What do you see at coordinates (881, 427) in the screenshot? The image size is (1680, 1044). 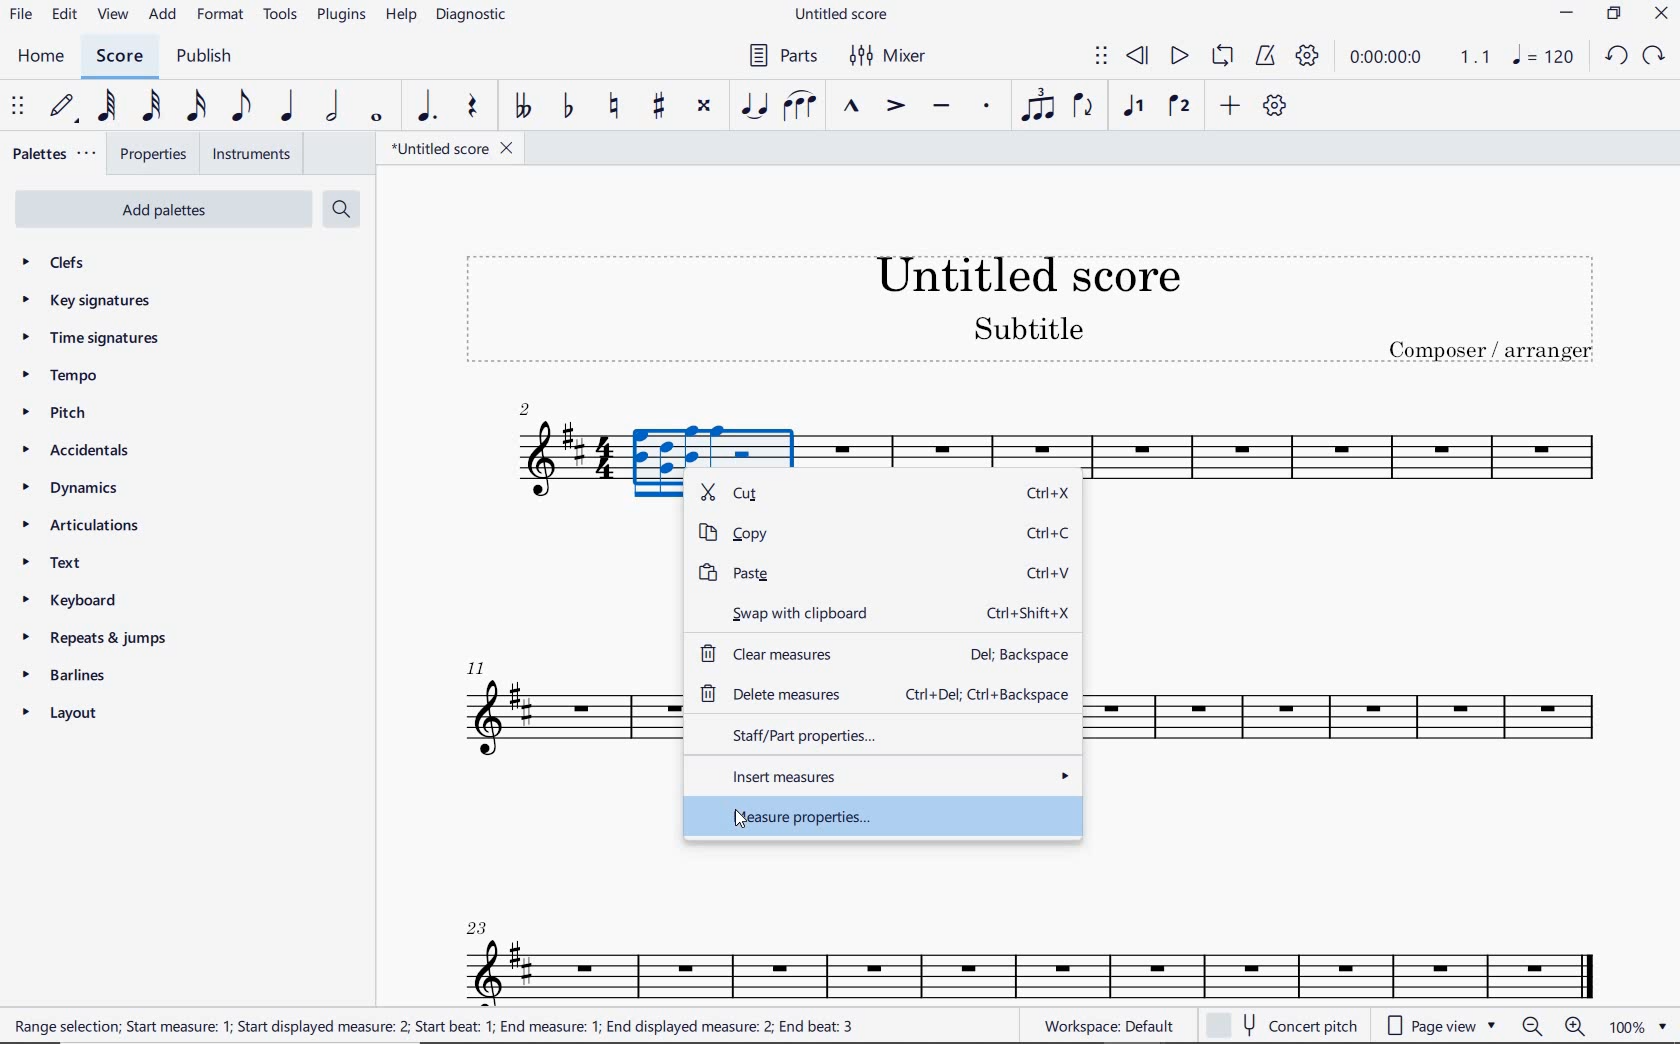 I see `INSTRUMENT: TENOR SAXOPHONE` at bounding box center [881, 427].